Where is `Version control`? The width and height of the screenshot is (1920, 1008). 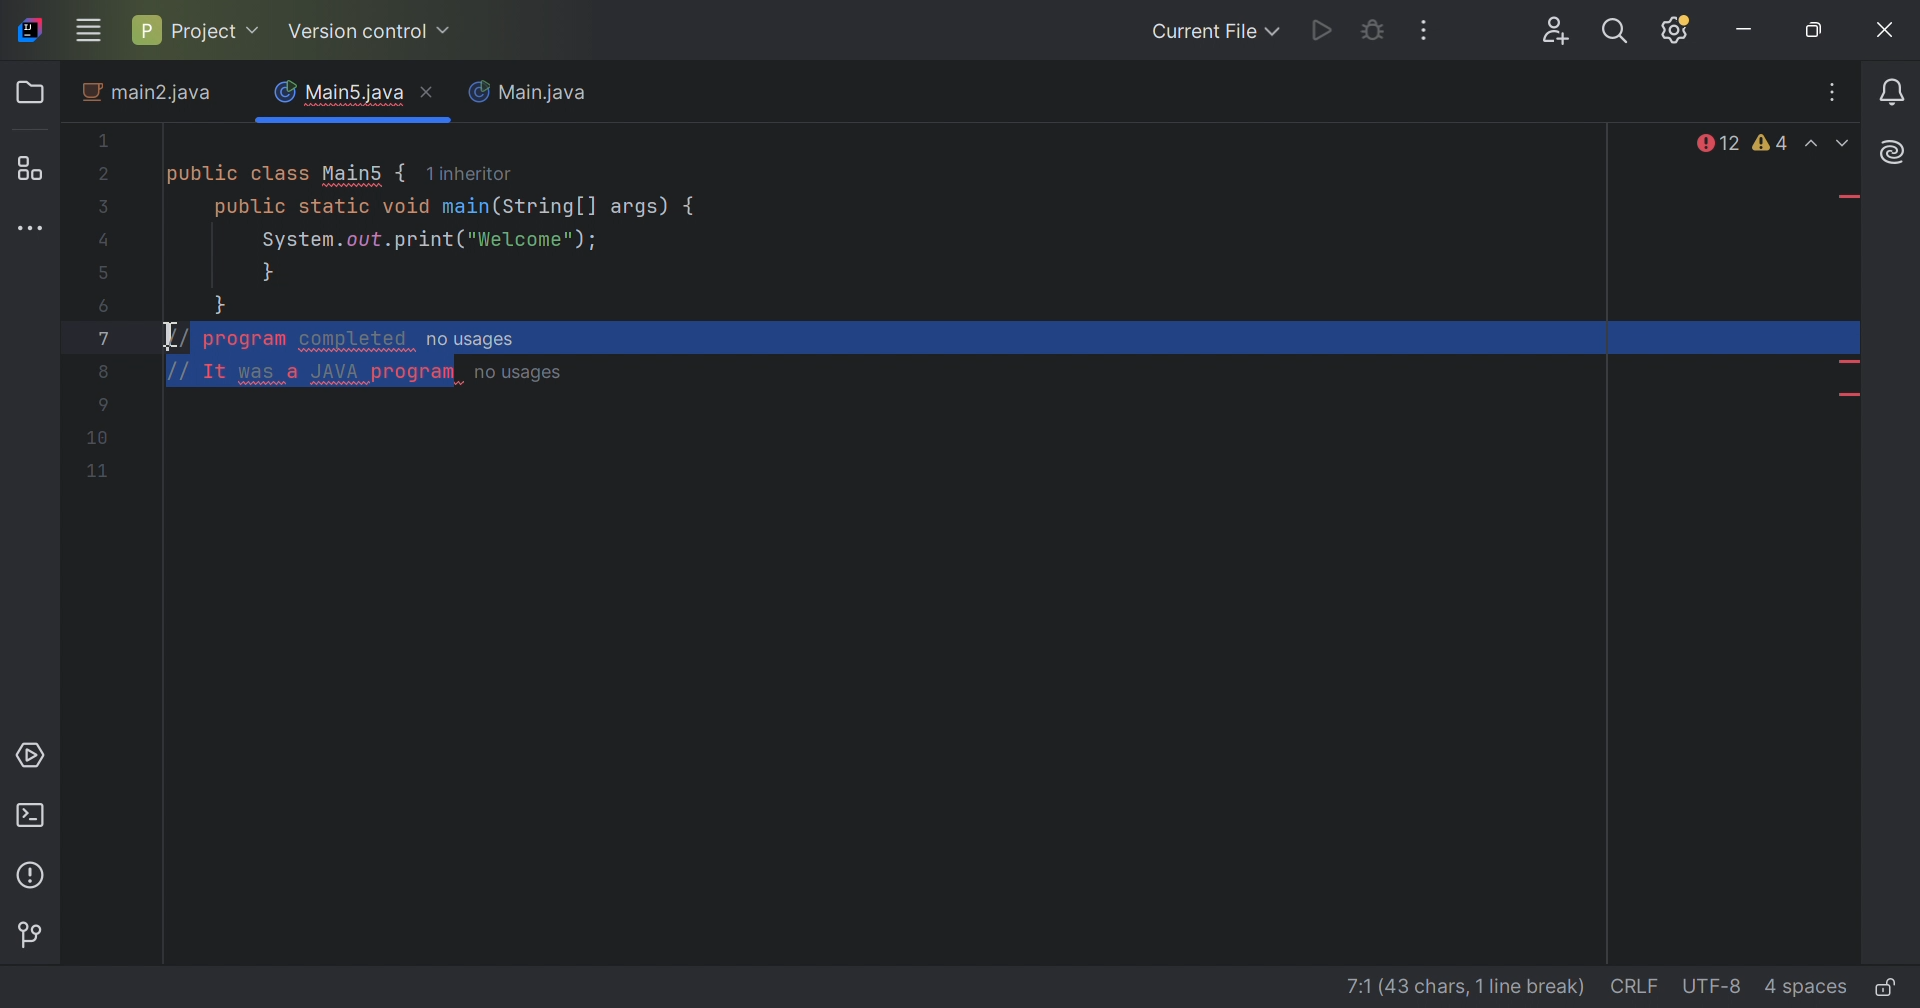 Version control is located at coordinates (372, 32).